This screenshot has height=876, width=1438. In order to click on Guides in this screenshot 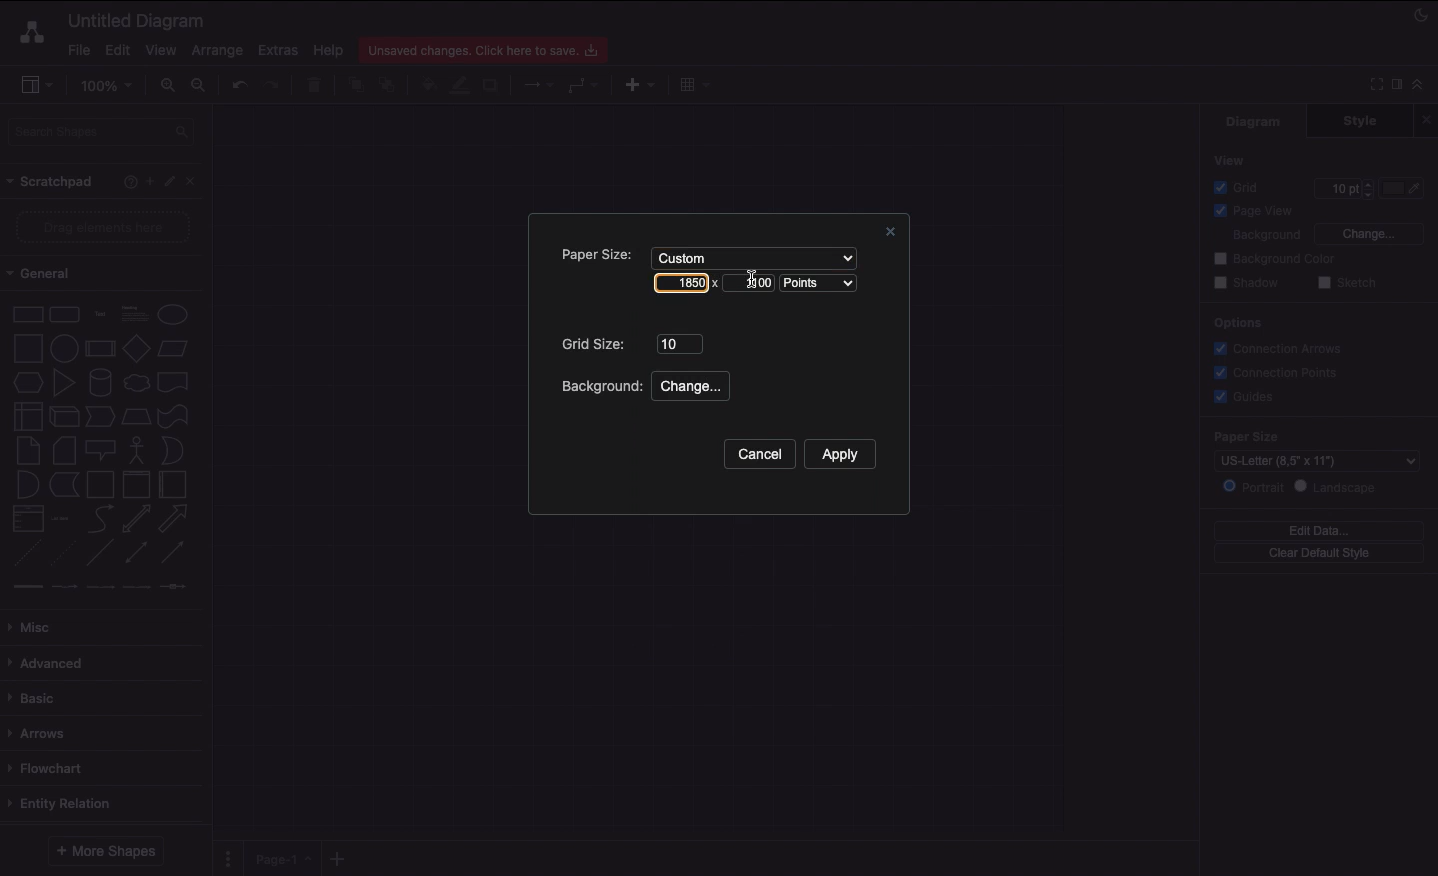, I will do `click(1247, 398)`.